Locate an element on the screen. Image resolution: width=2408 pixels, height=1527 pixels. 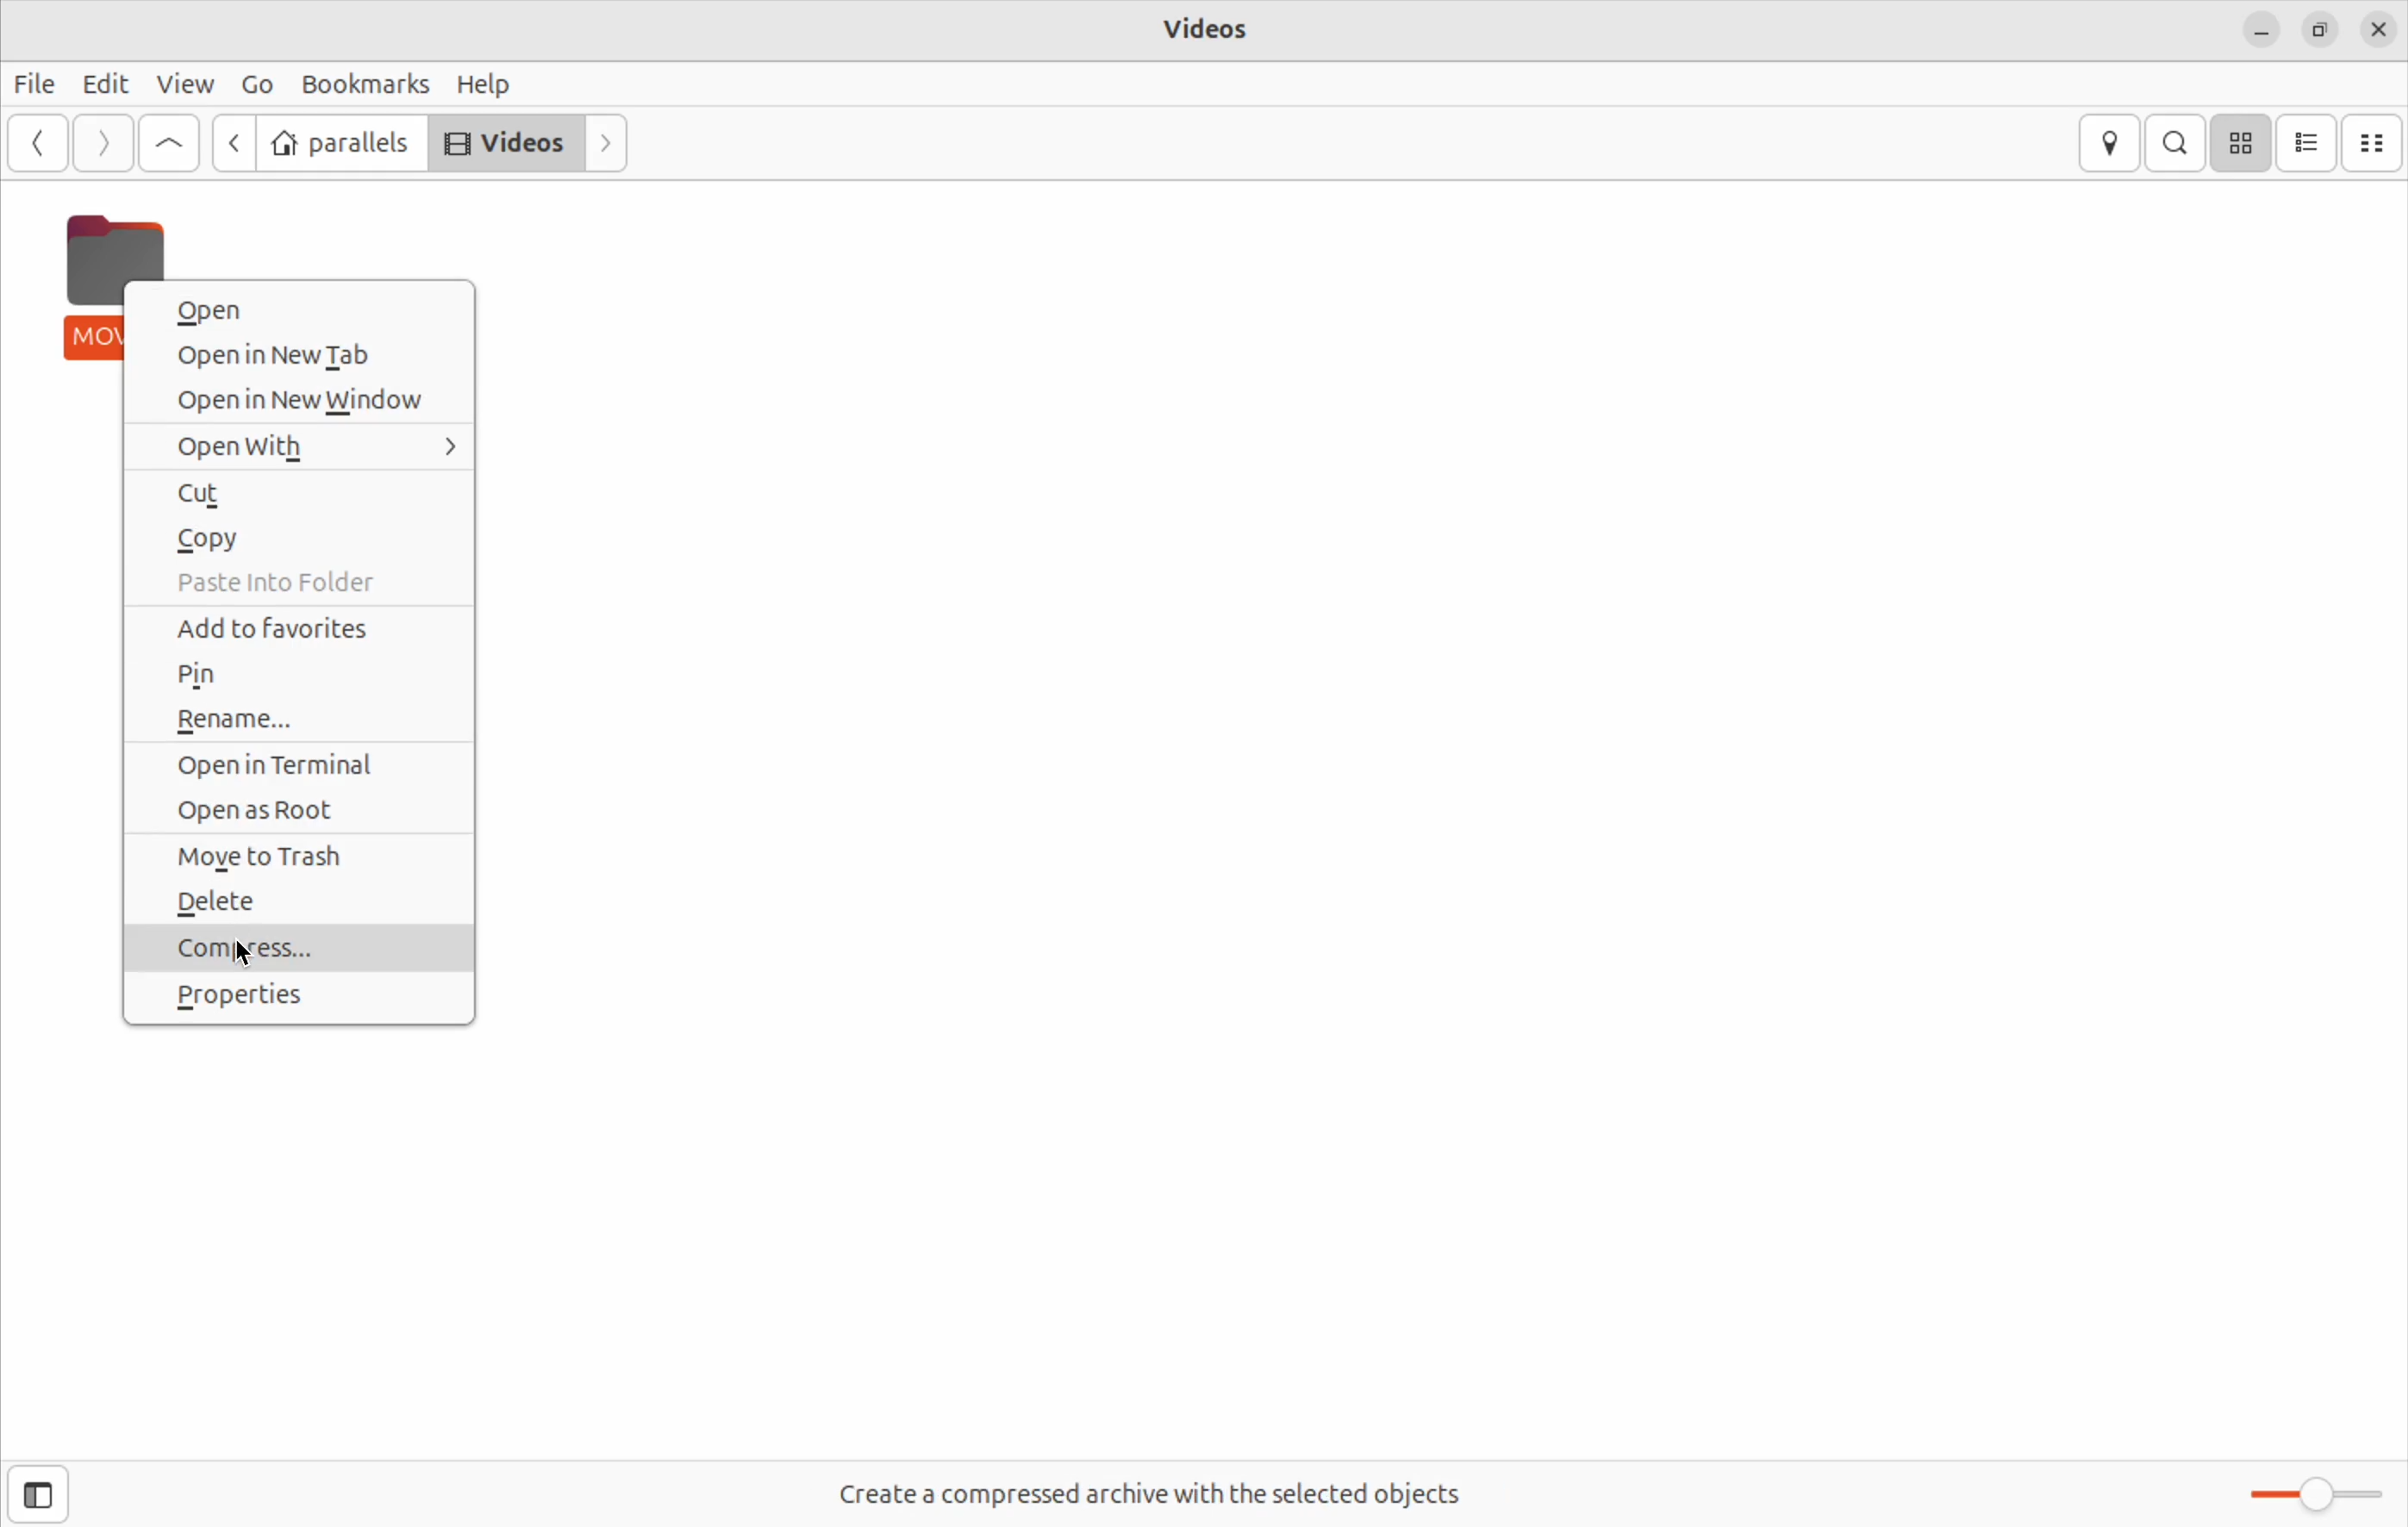
open in terminal is located at coordinates (309, 766).